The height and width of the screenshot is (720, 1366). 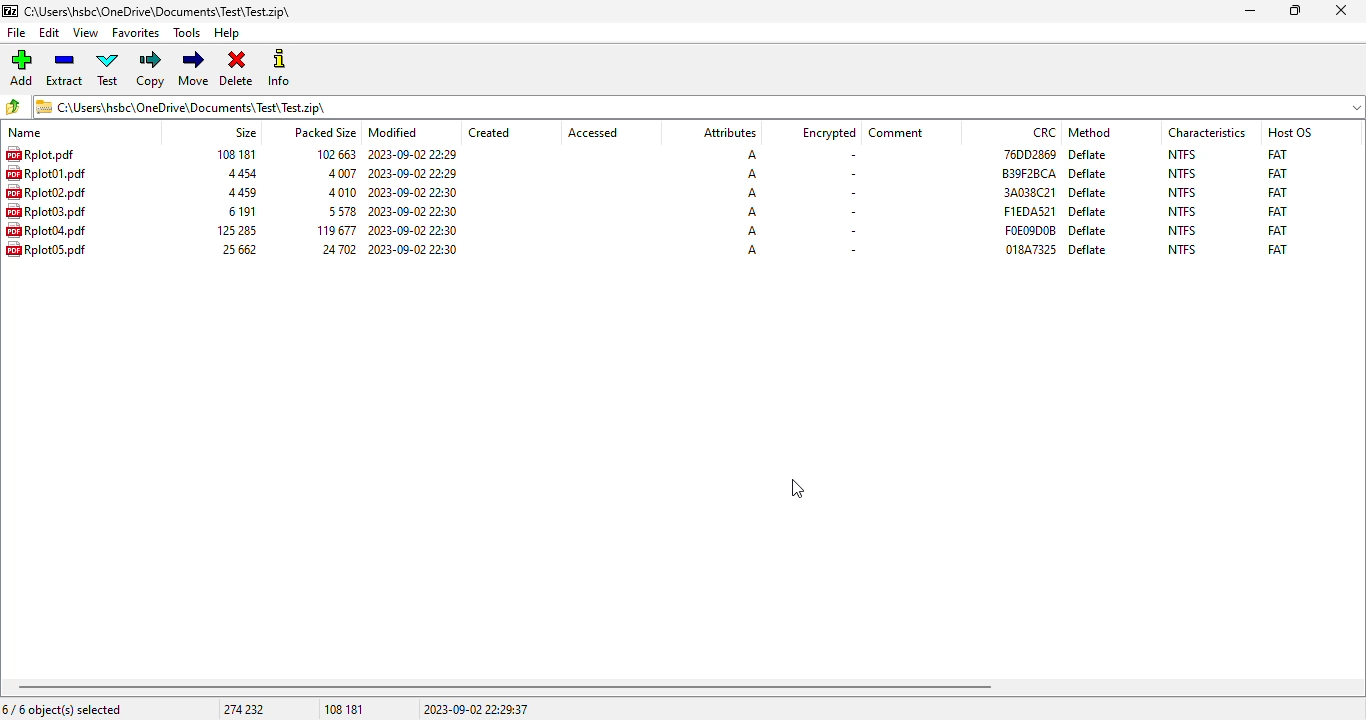 What do you see at coordinates (829, 133) in the screenshot?
I see `encrypted` at bounding box center [829, 133].